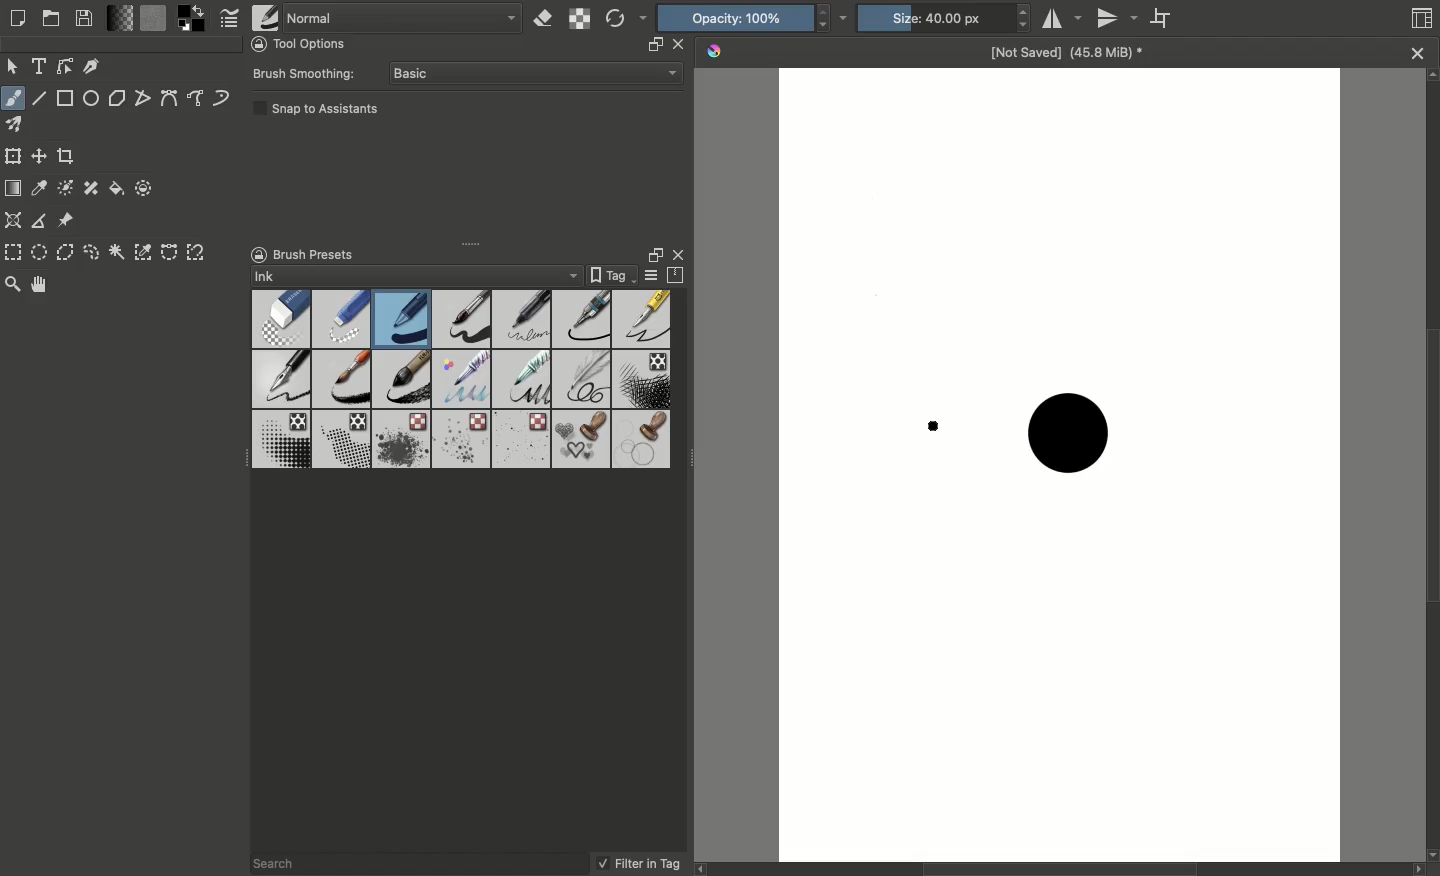 This screenshot has width=1440, height=876. What do you see at coordinates (328, 253) in the screenshot?
I see `Brush presets` at bounding box center [328, 253].